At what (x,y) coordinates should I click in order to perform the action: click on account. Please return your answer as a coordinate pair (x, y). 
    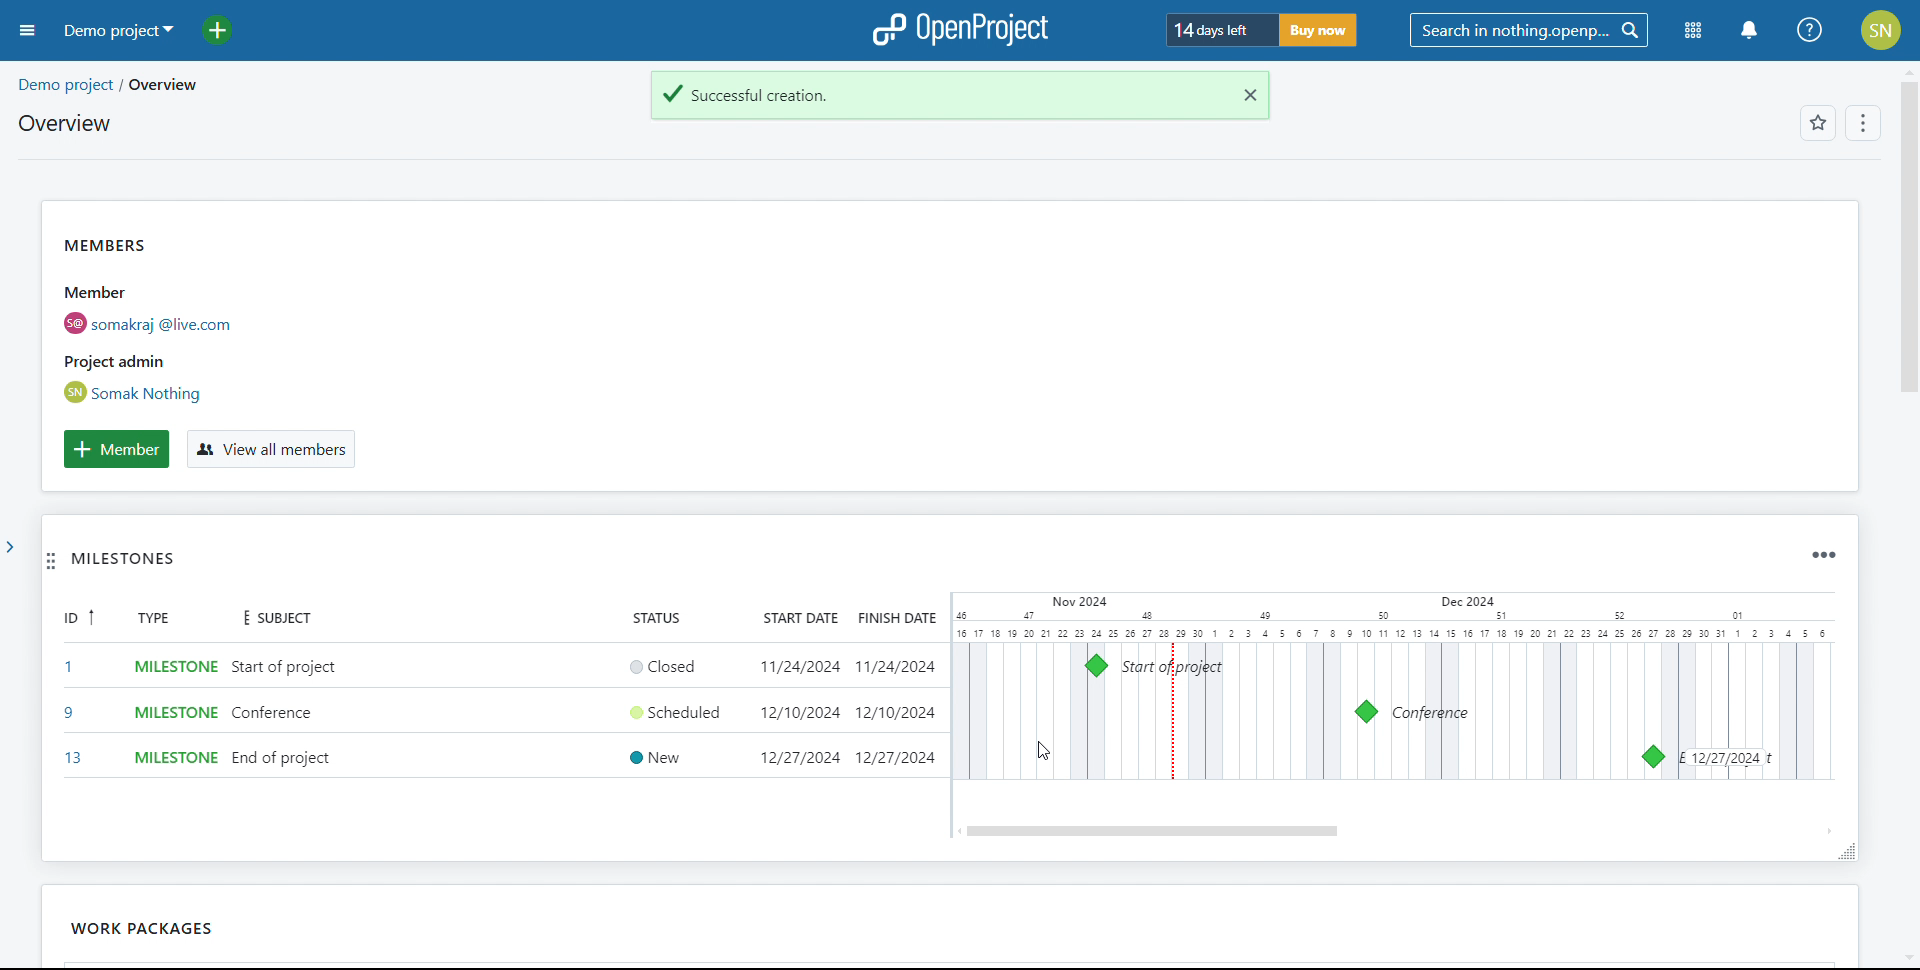
    Looking at the image, I should click on (1882, 30).